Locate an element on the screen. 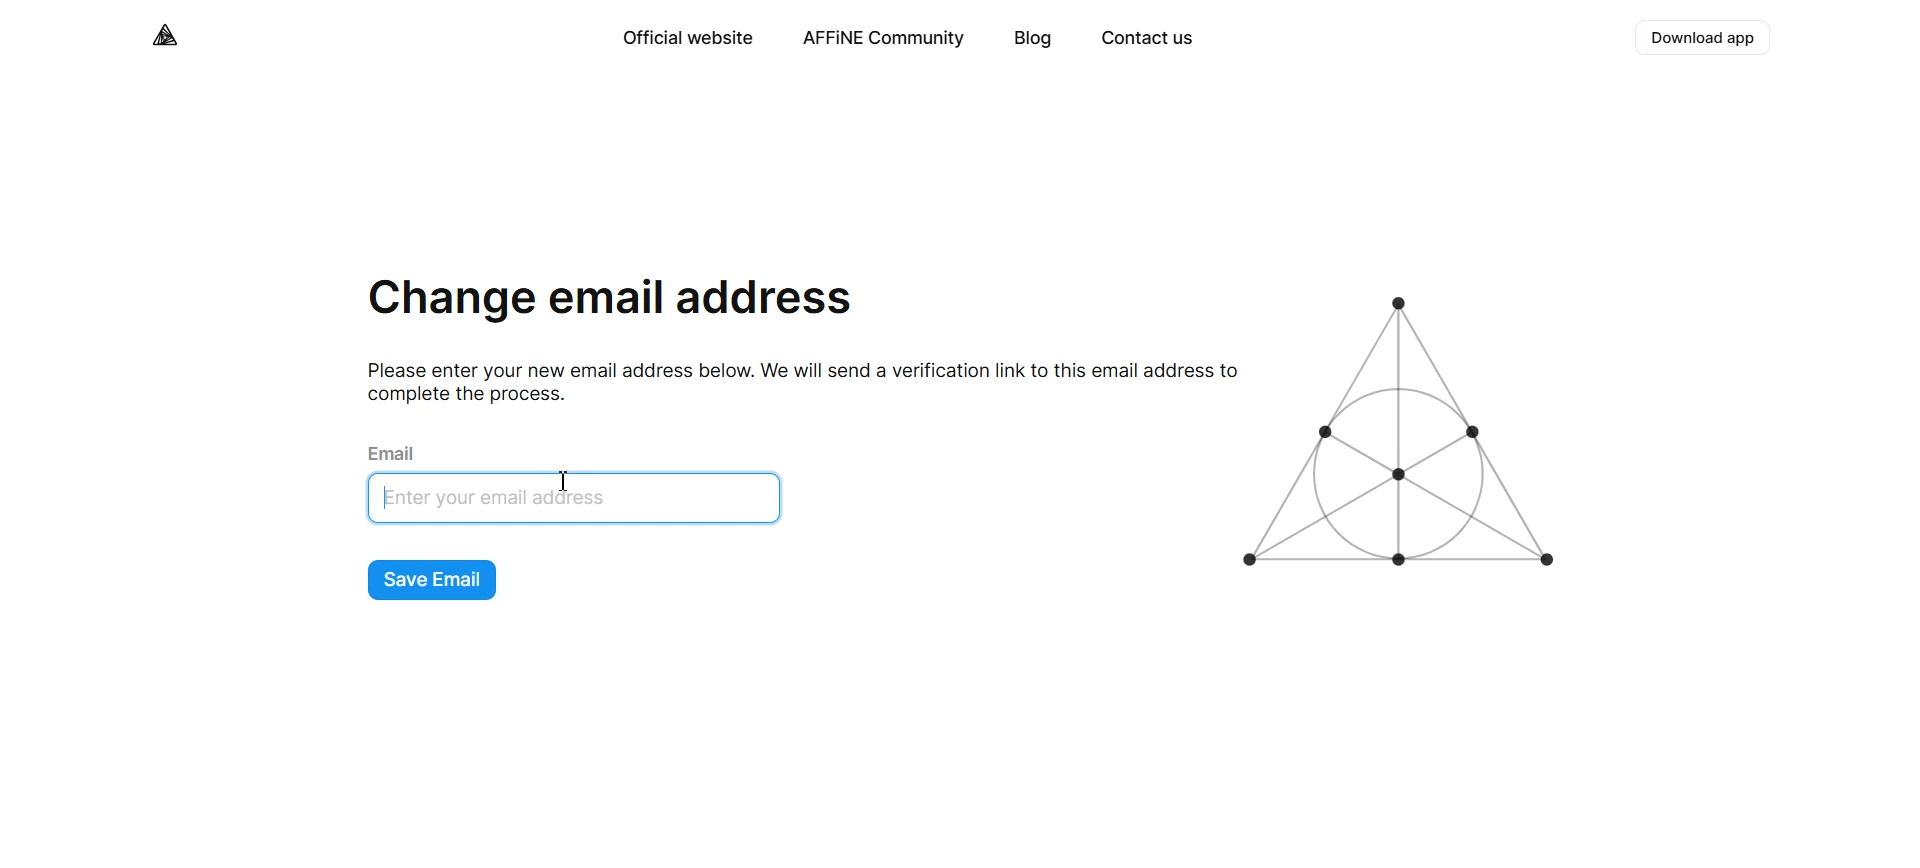  Contact us is located at coordinates (1146, 40).